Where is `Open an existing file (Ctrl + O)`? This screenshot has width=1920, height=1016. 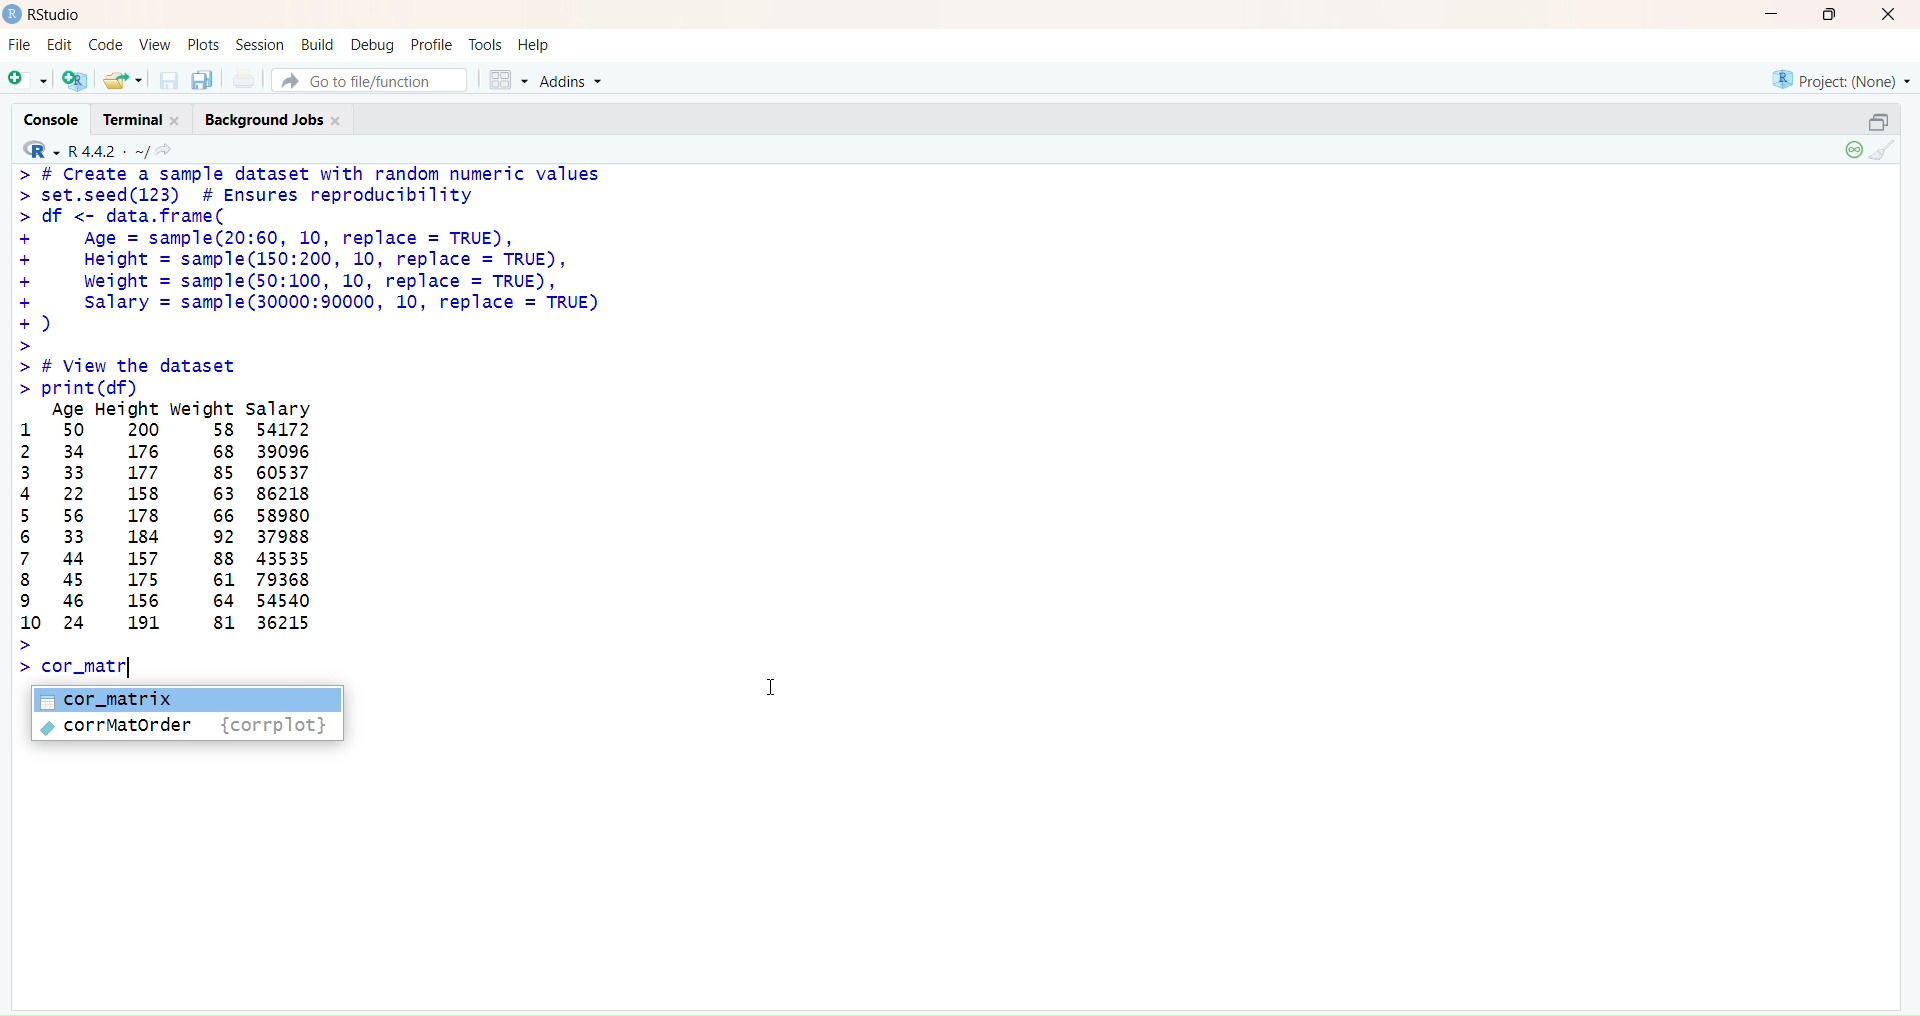 Open an existing file (Ctrl + O) is located at coordinates (121, 79).